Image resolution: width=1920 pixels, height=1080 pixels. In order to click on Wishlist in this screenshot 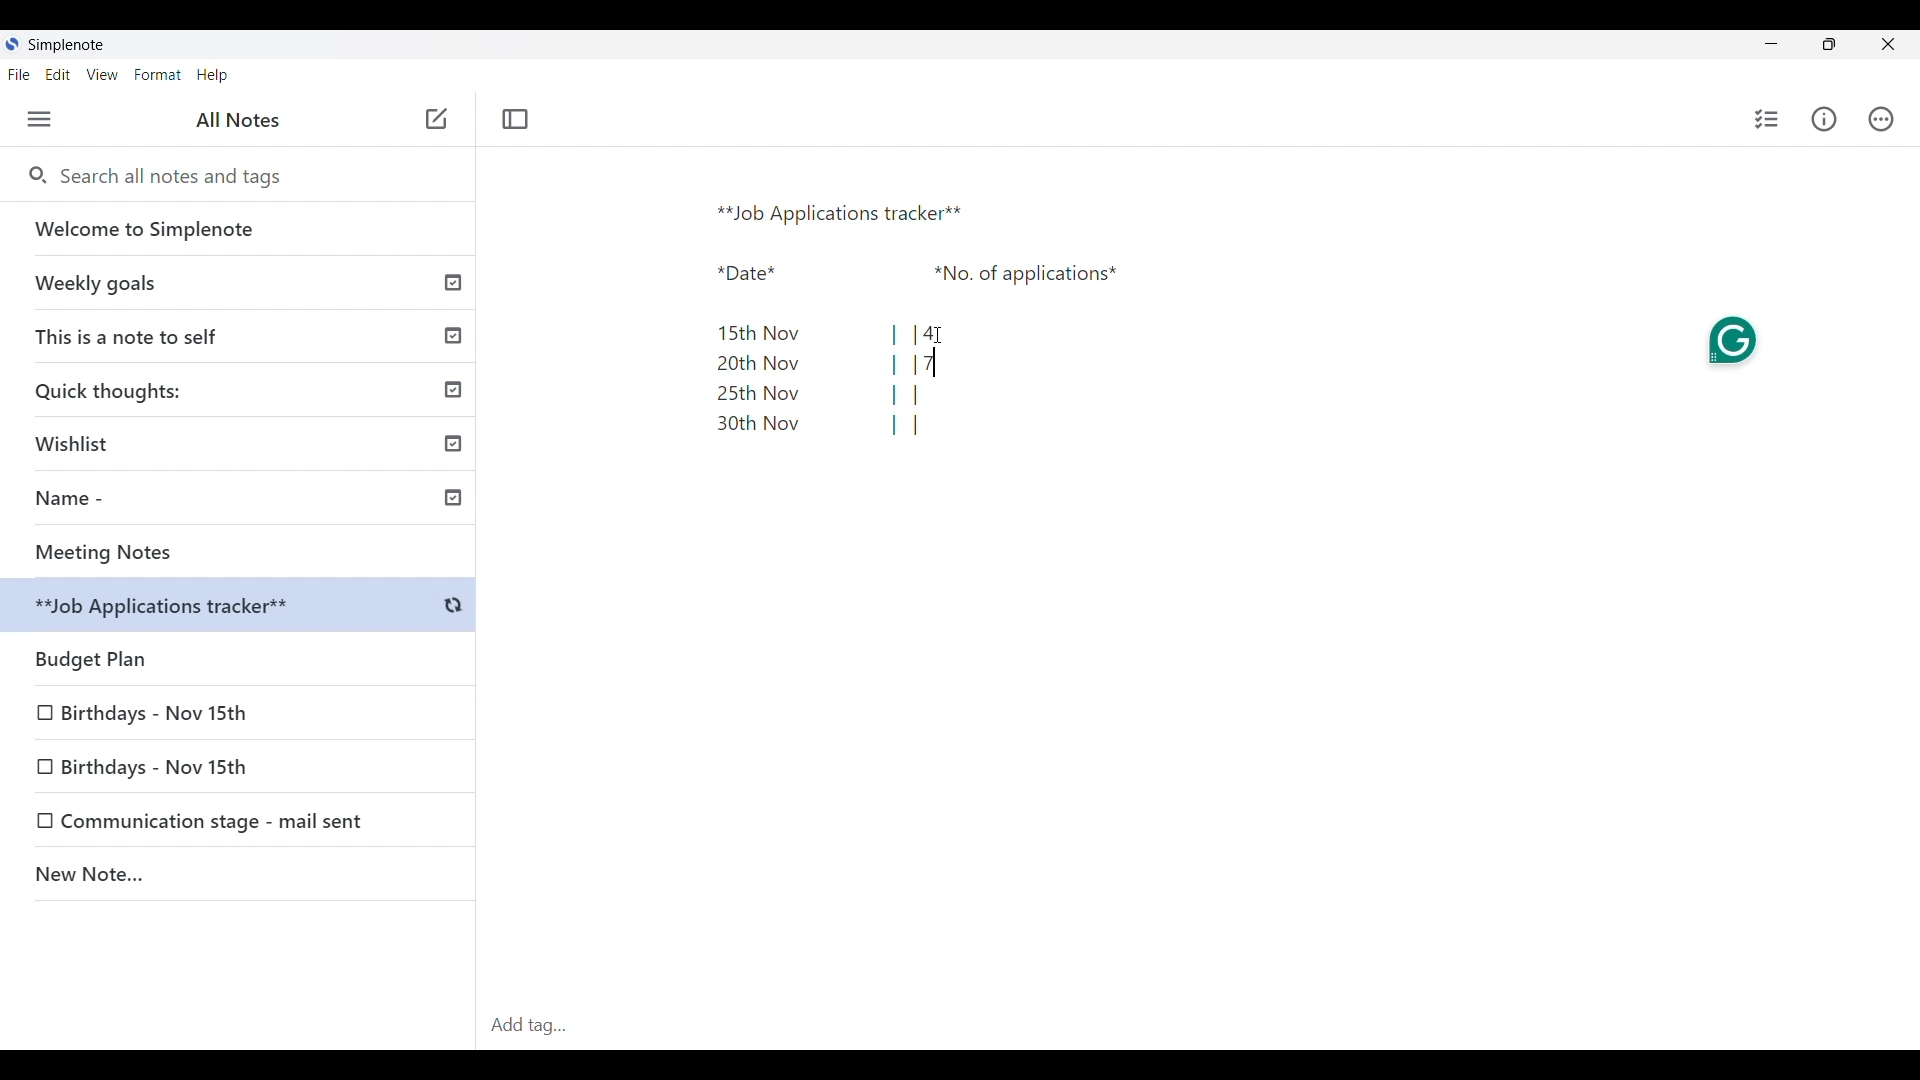, I will do `click(245, 440)`.